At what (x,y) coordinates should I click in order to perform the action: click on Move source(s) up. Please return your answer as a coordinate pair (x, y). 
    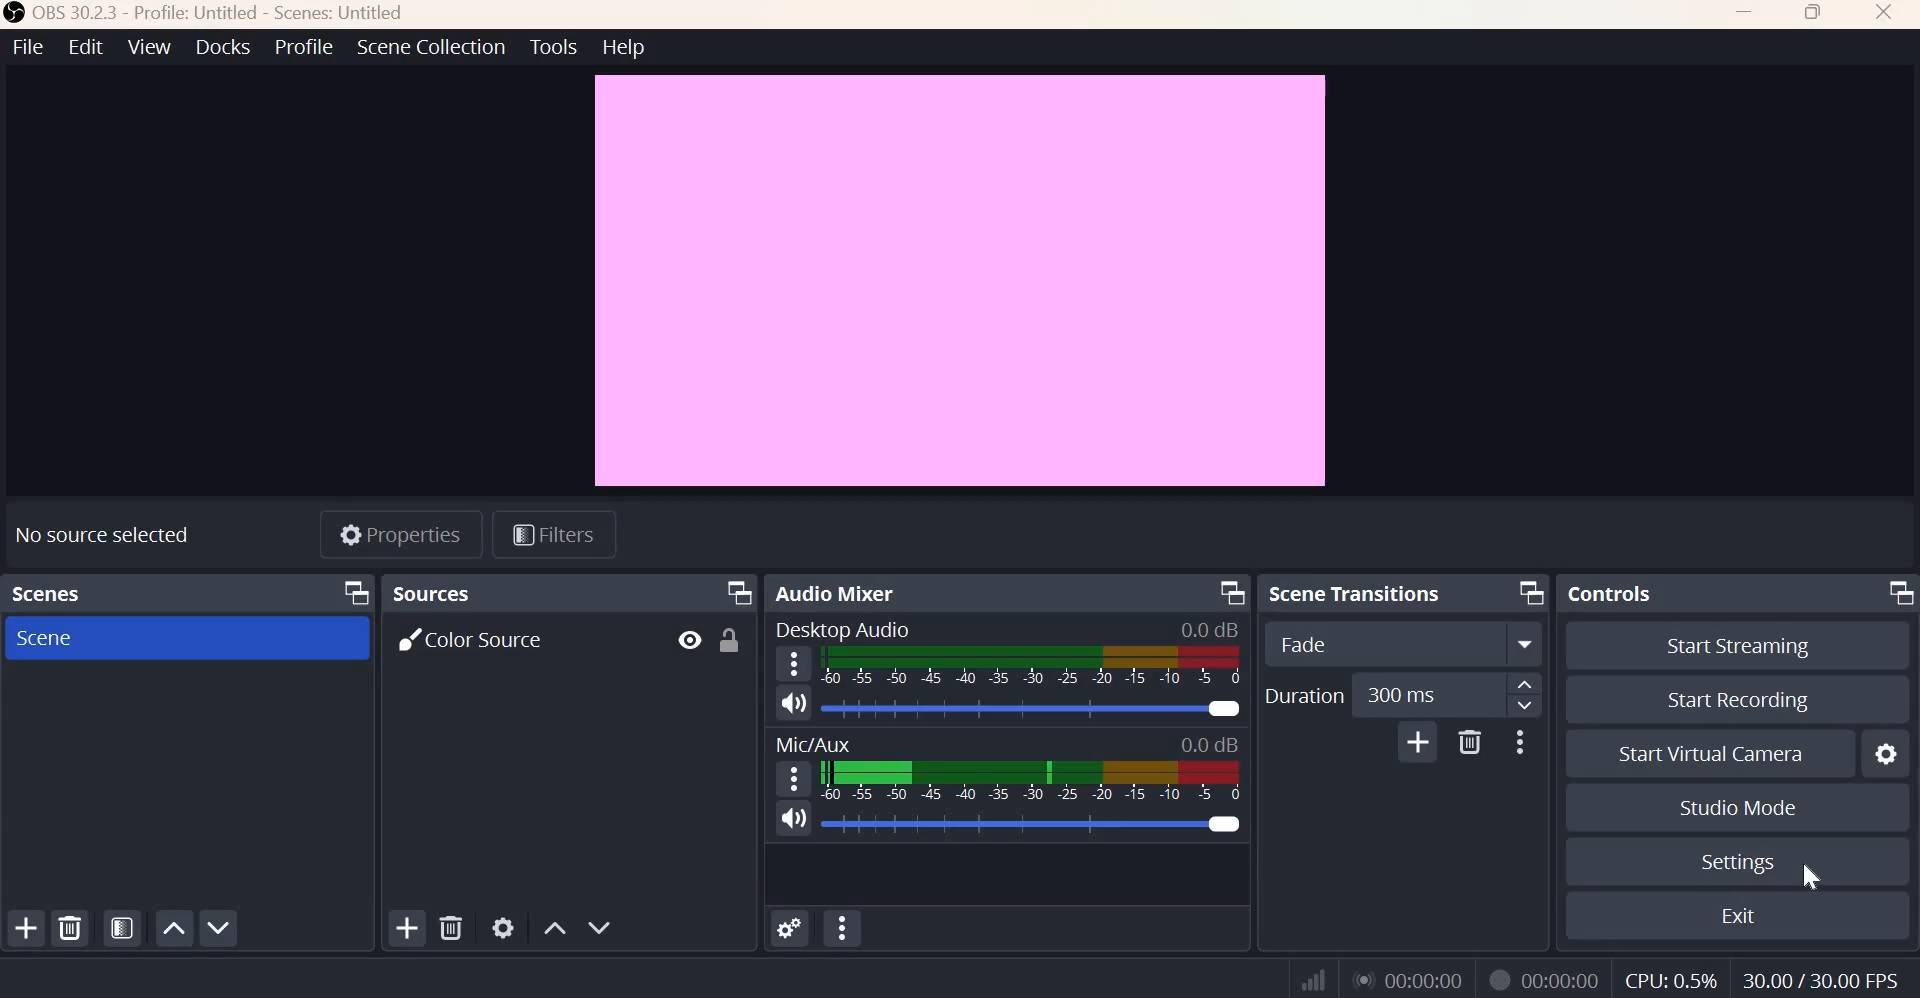
    Looking at the image, I should click on (552, 927).